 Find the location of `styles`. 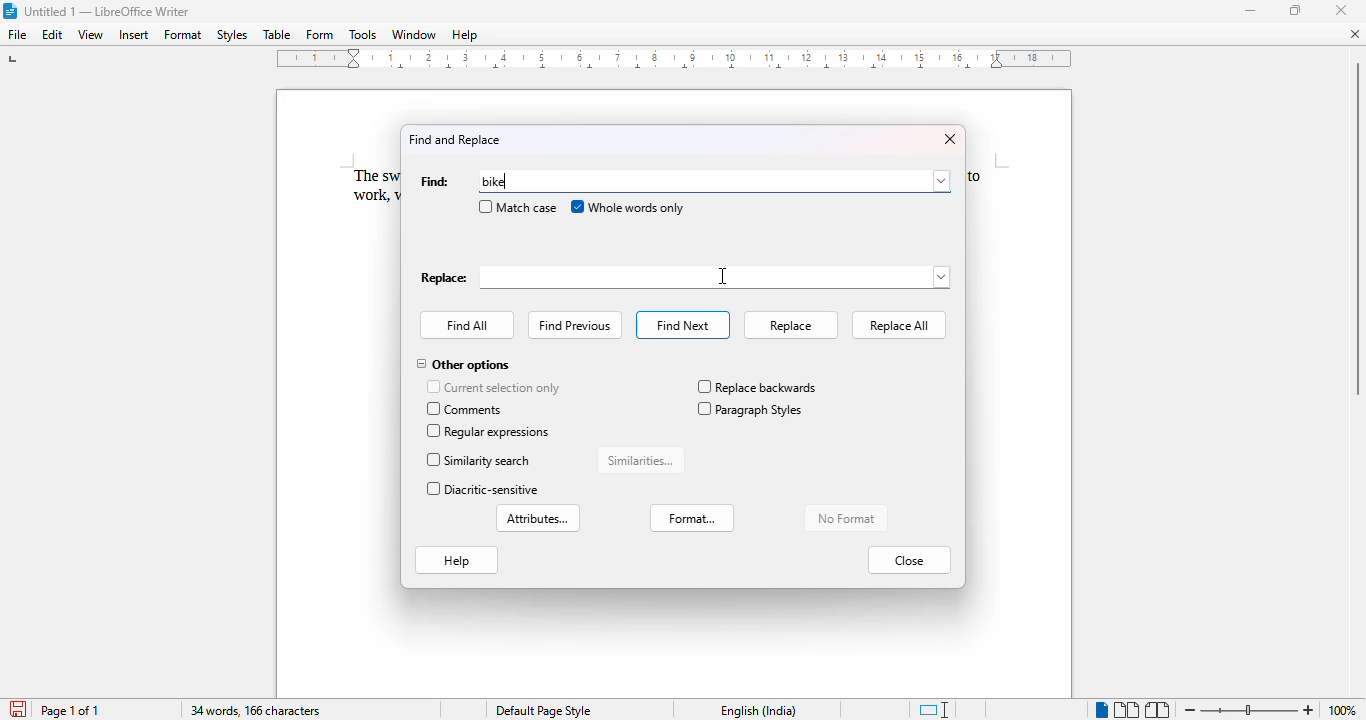

styles is located at coordinates (231, 35).